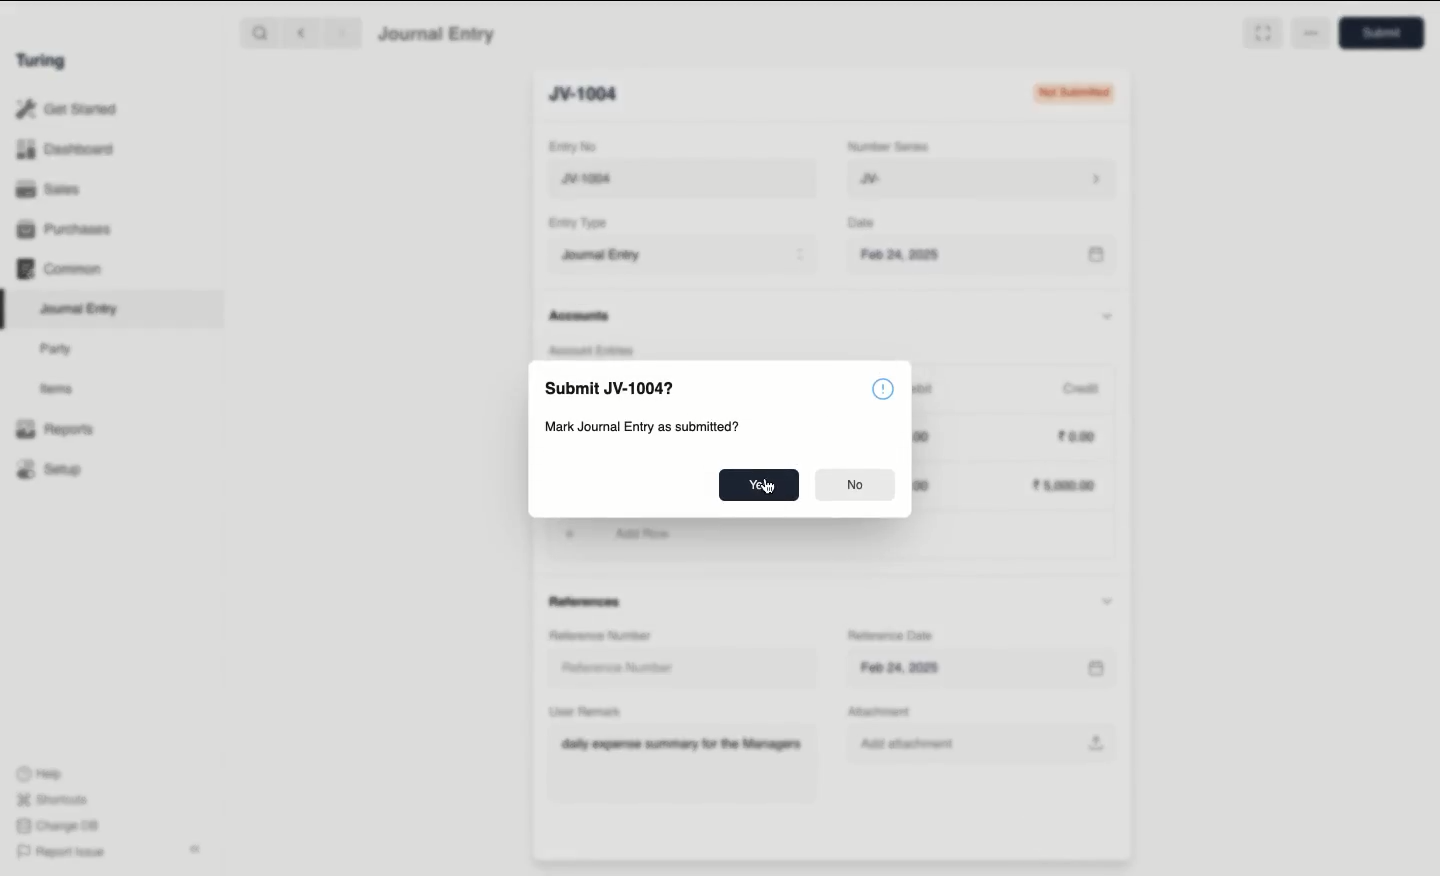 This screenshot has height=876, width=1440. Describe the element at coordinates (51, 189) in the screenshot. I see `Sales` at that location.